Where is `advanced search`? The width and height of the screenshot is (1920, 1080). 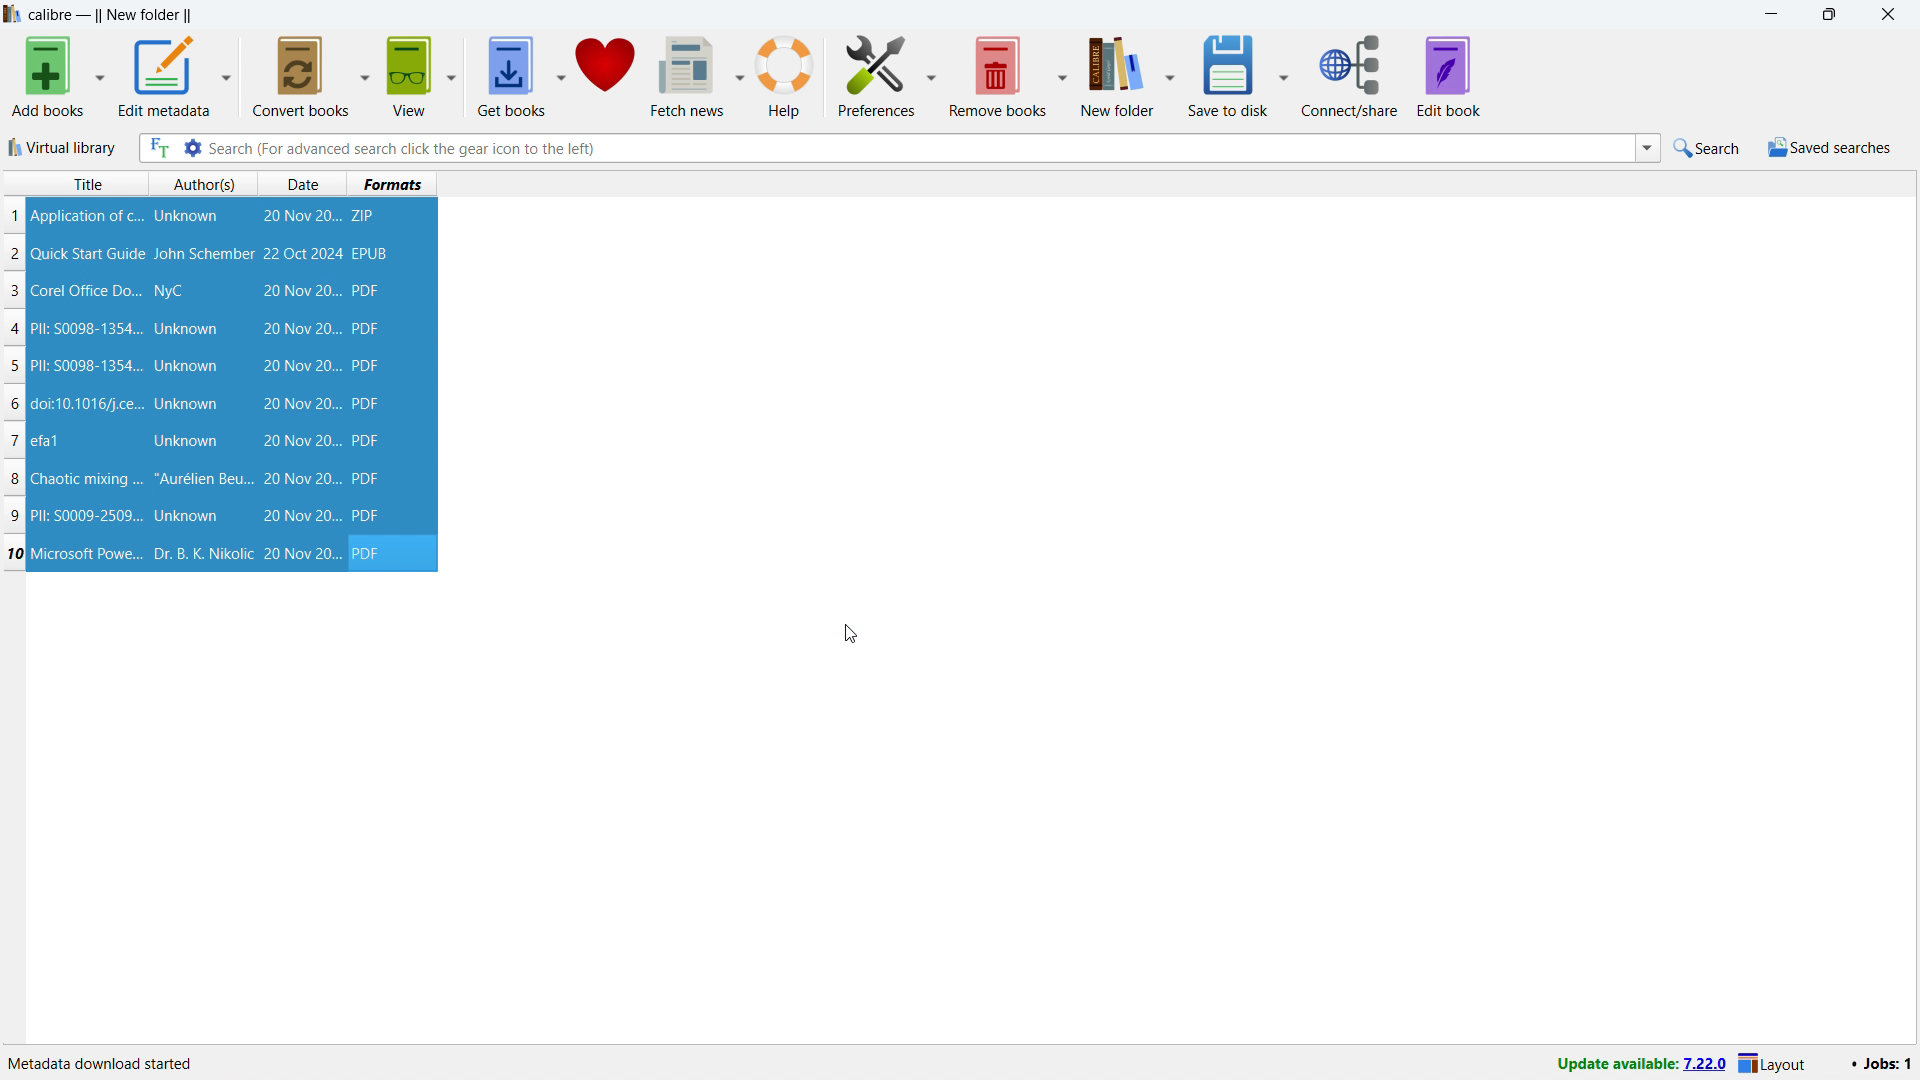 advanced search is located at coordinates (193, 147).